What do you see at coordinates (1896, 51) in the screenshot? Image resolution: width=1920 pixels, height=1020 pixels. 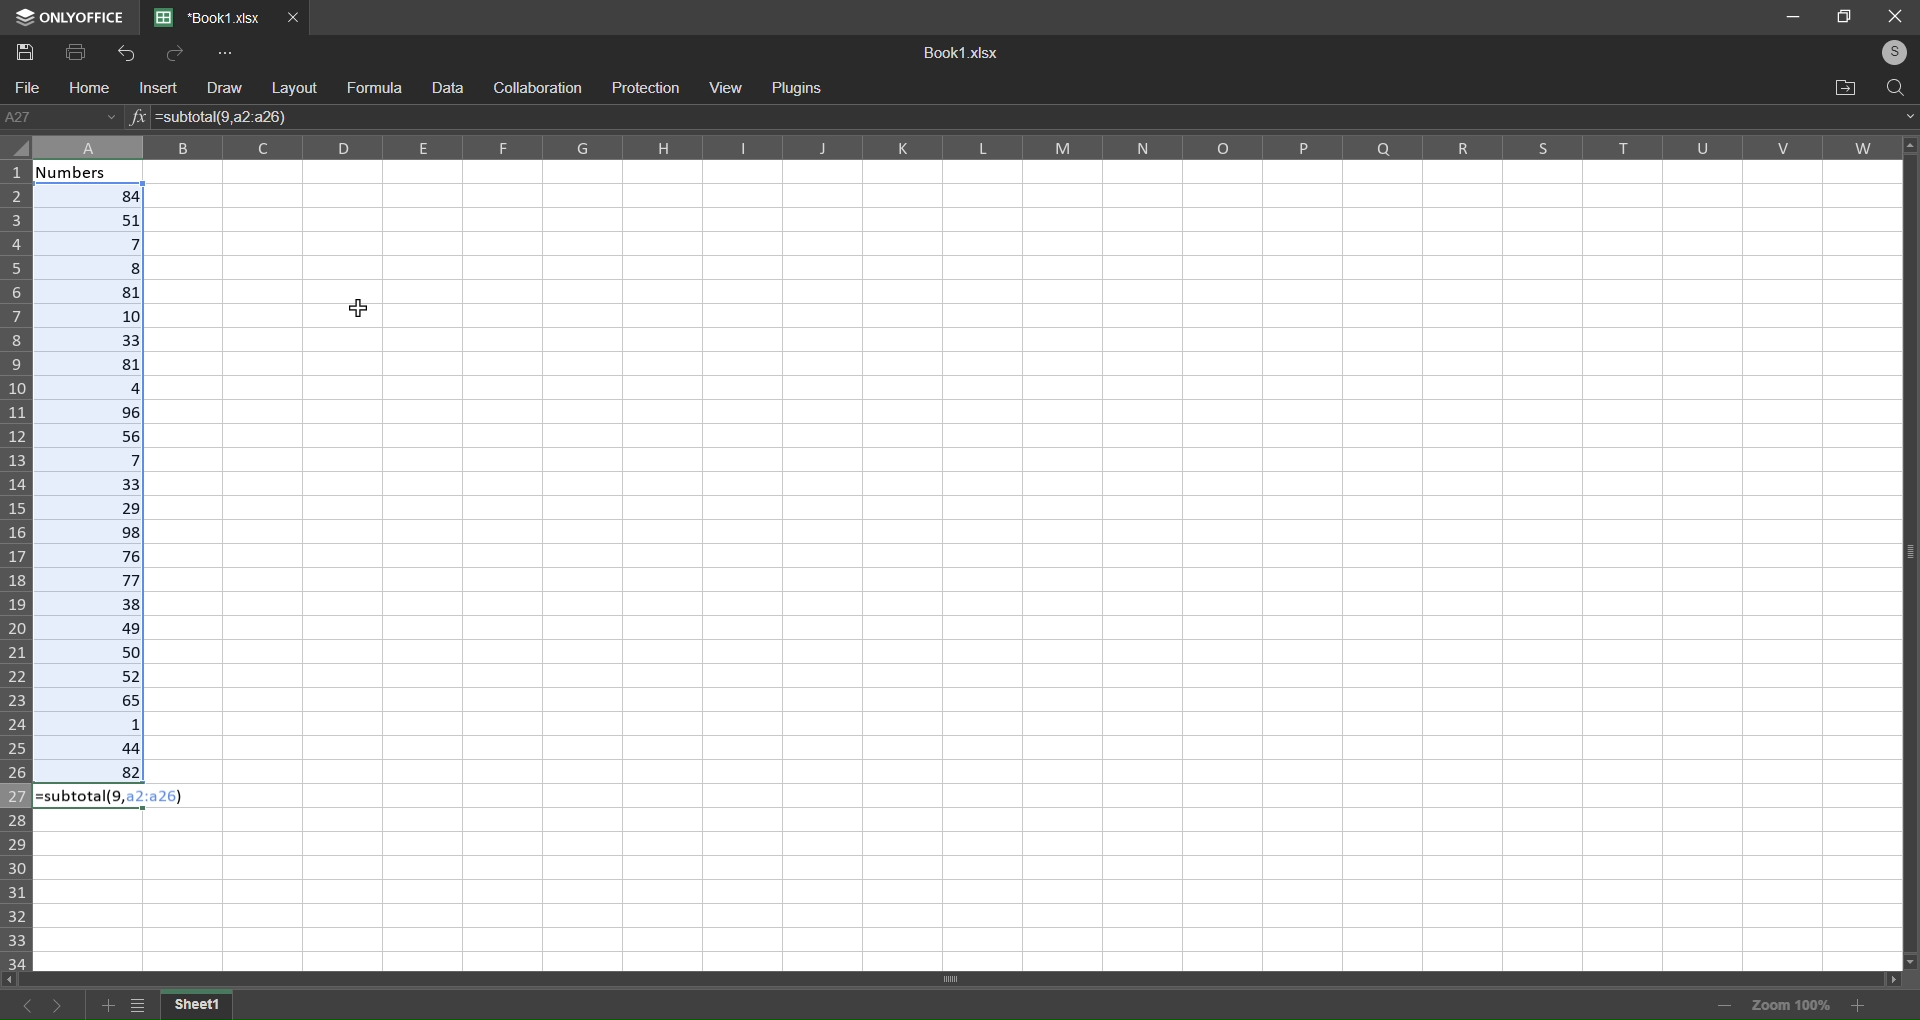 I see `login` at bounding box center [1896, 51].